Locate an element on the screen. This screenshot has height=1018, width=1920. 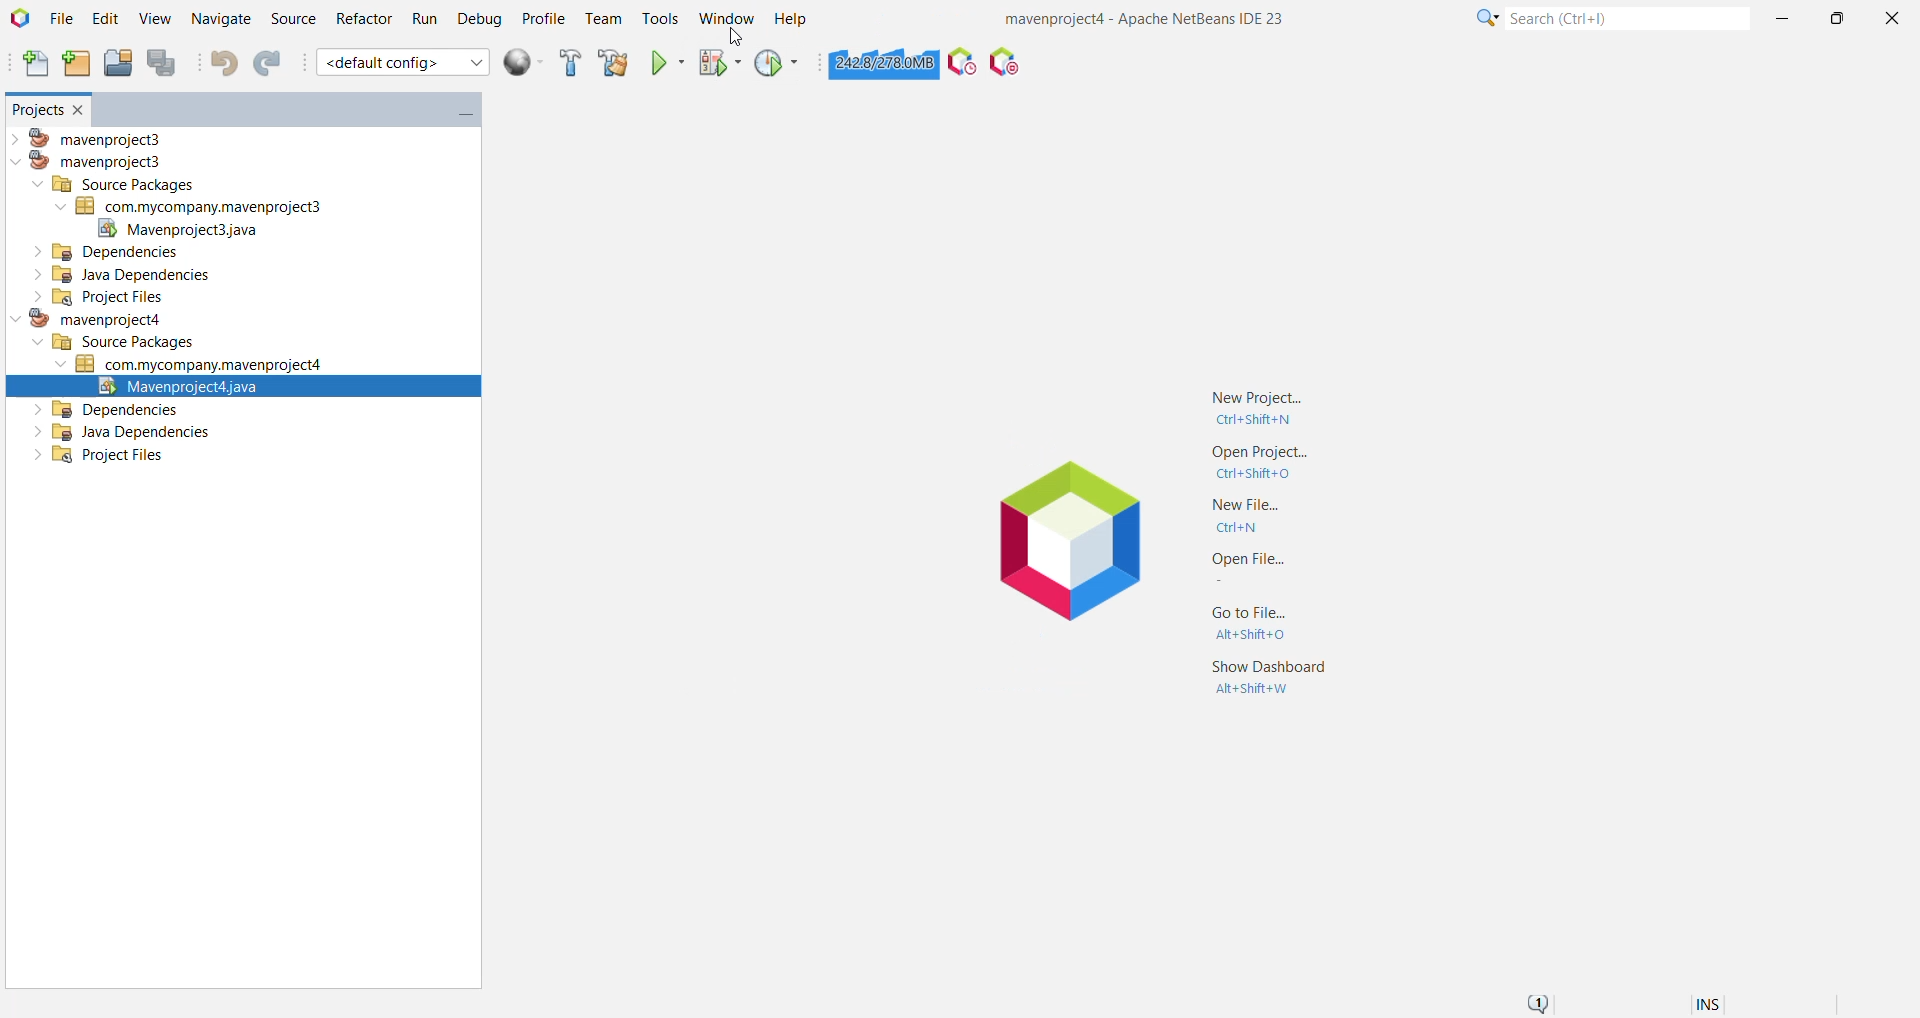
Refactor is located at coordinates (361, 20).